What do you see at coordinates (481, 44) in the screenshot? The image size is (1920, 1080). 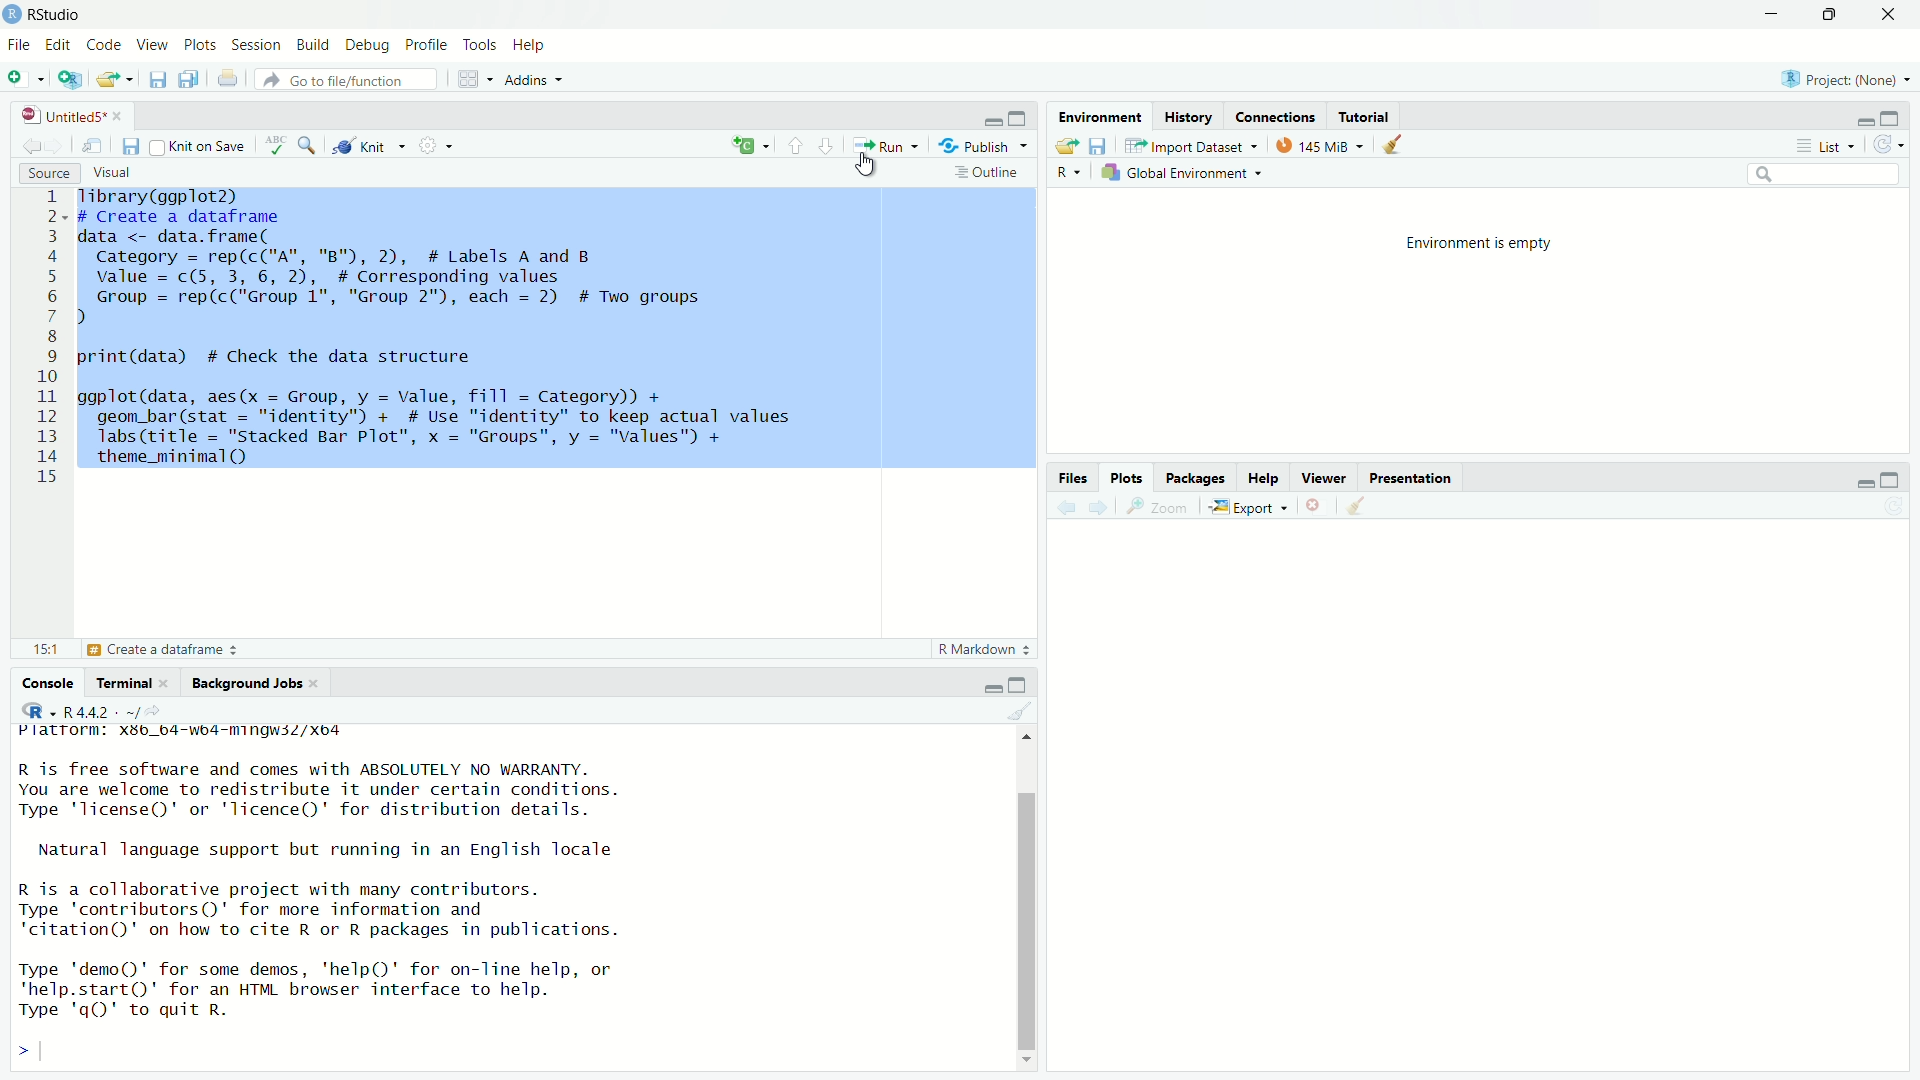 I see `Tools` at bounding box center [481, 44].